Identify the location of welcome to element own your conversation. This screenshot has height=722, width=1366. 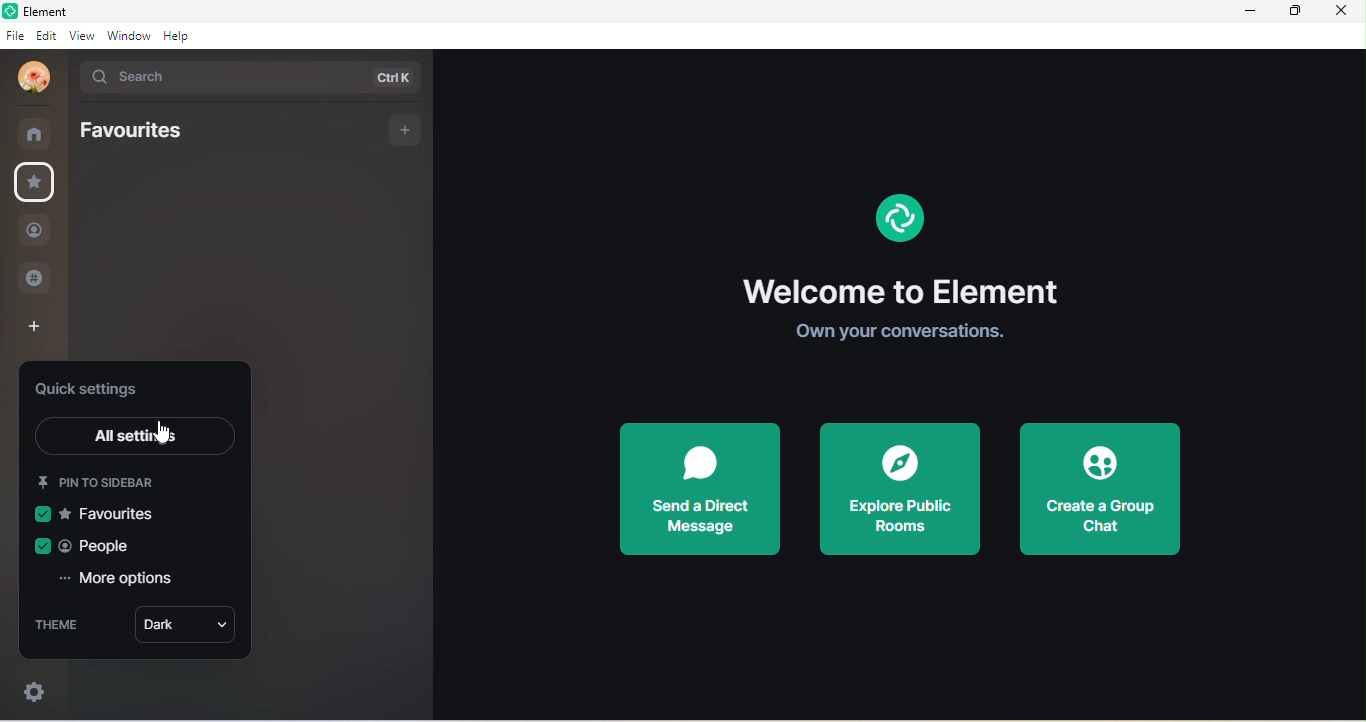
(910, 307).